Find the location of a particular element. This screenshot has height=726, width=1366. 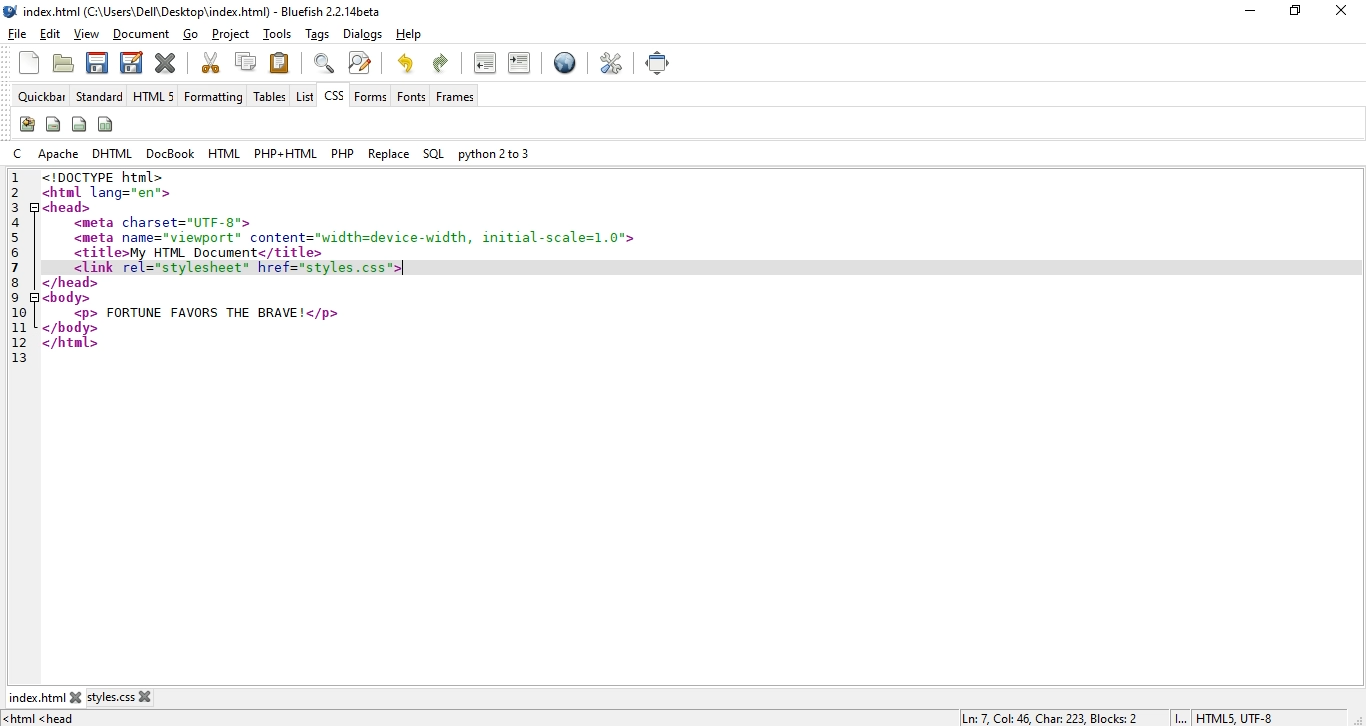

tags is located at coordinates (319, 35).